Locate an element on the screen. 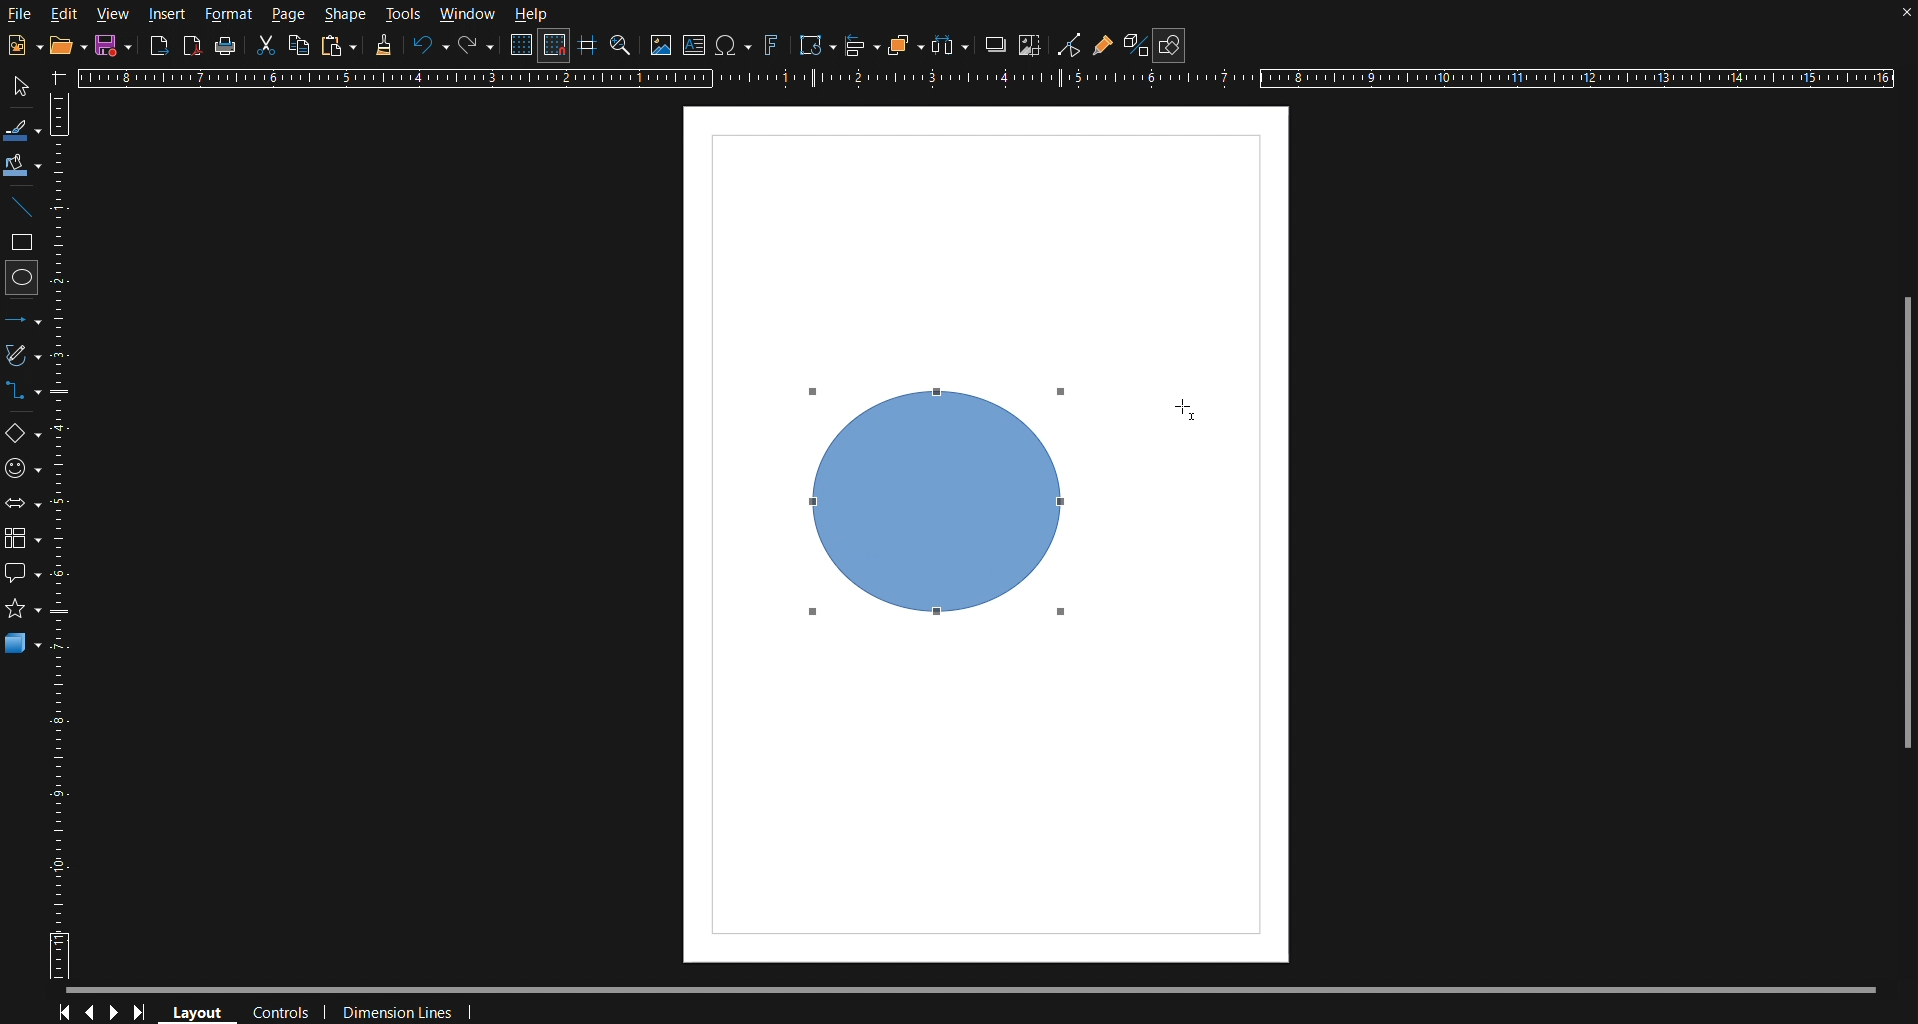 The image size is (1918, 1024). Gluepoint Function is located at coordinates (1103, 47).